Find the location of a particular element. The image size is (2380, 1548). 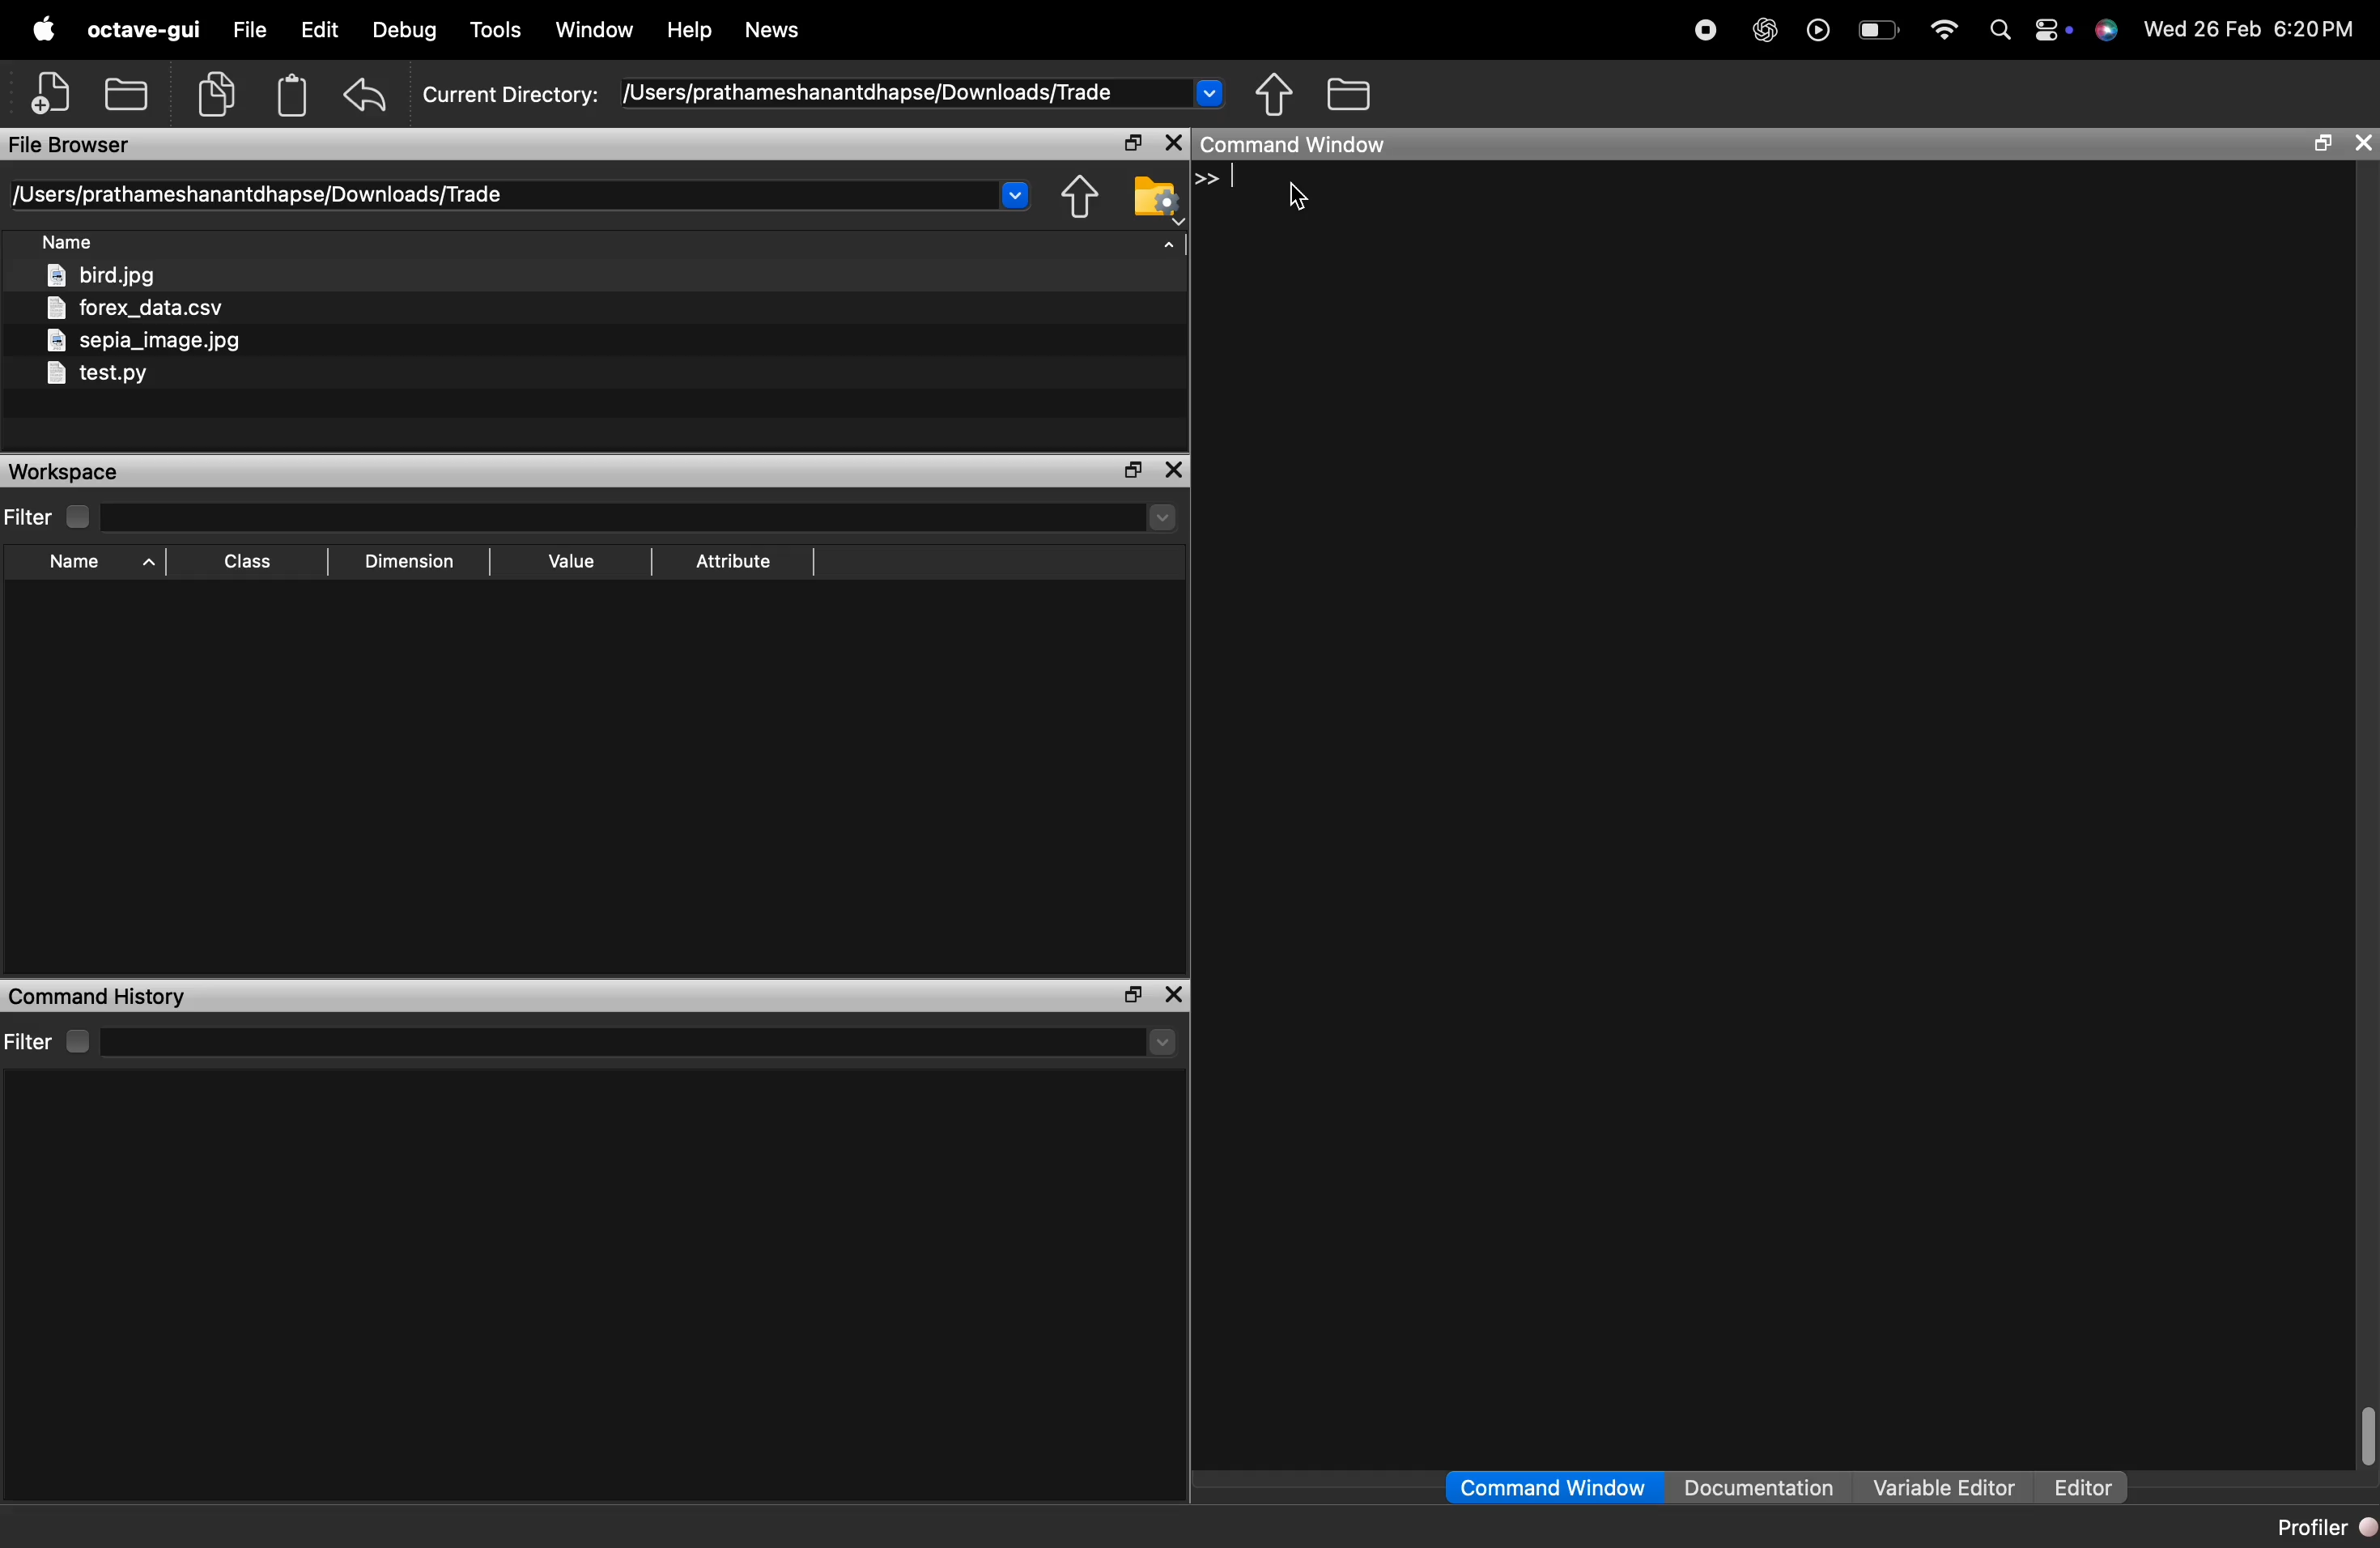

apple menu is located at coordinates (42, 28).